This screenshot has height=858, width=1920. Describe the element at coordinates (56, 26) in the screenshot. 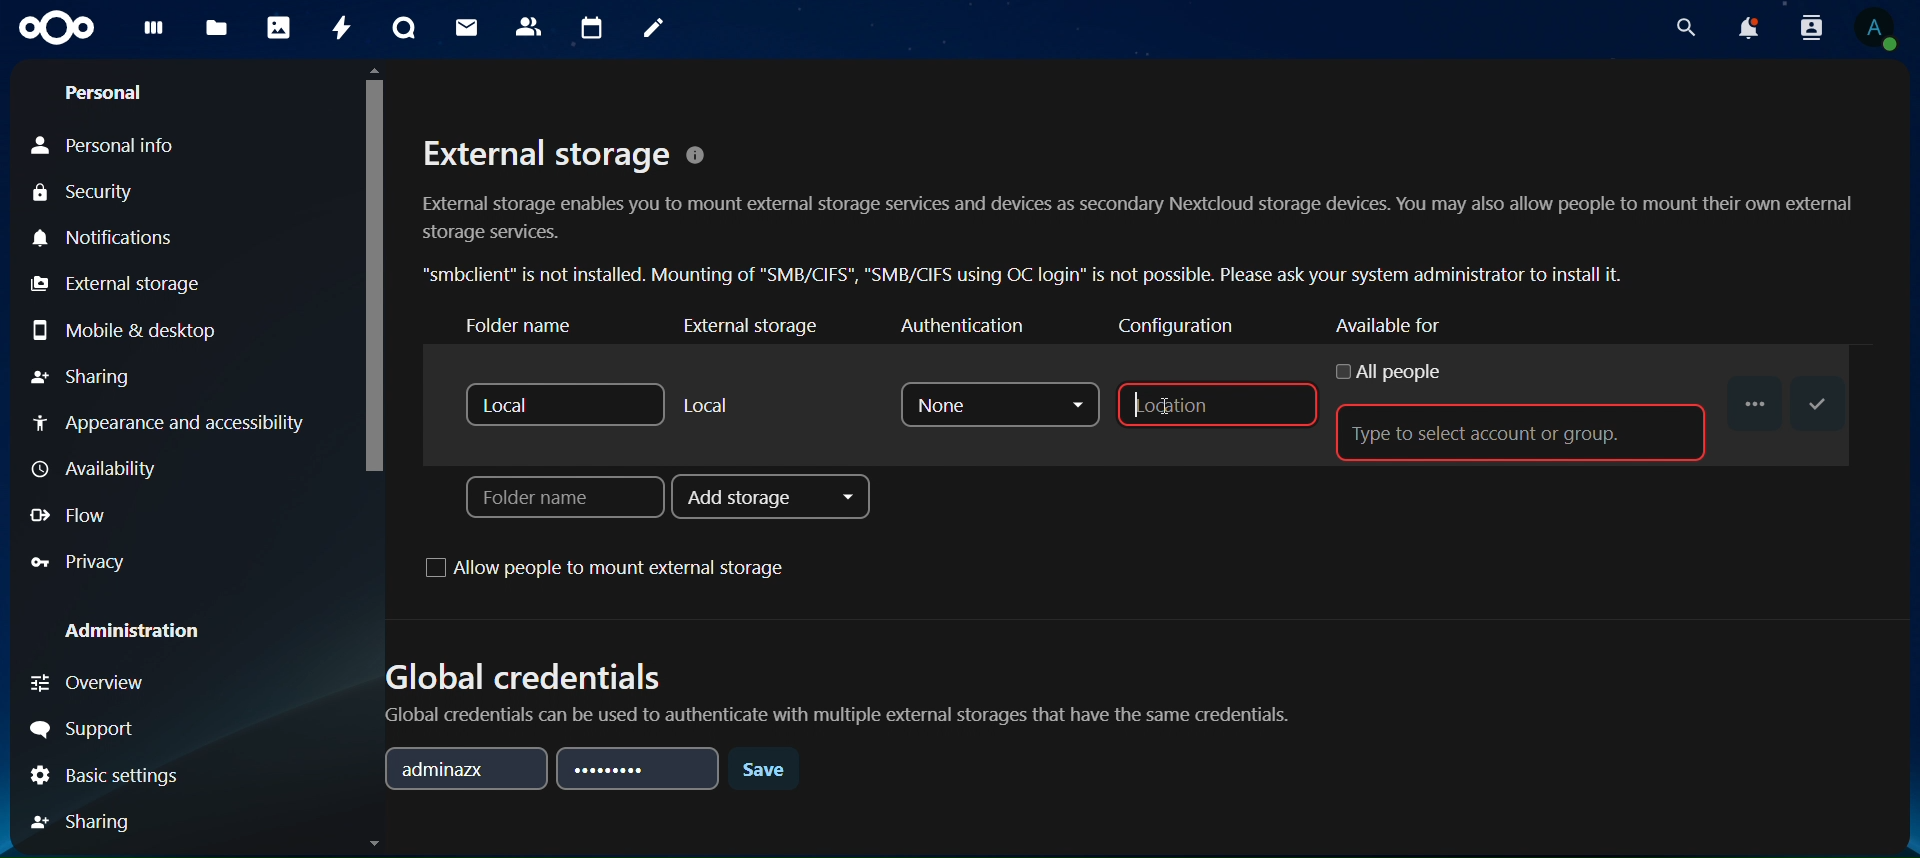

I see `icon` at that location.